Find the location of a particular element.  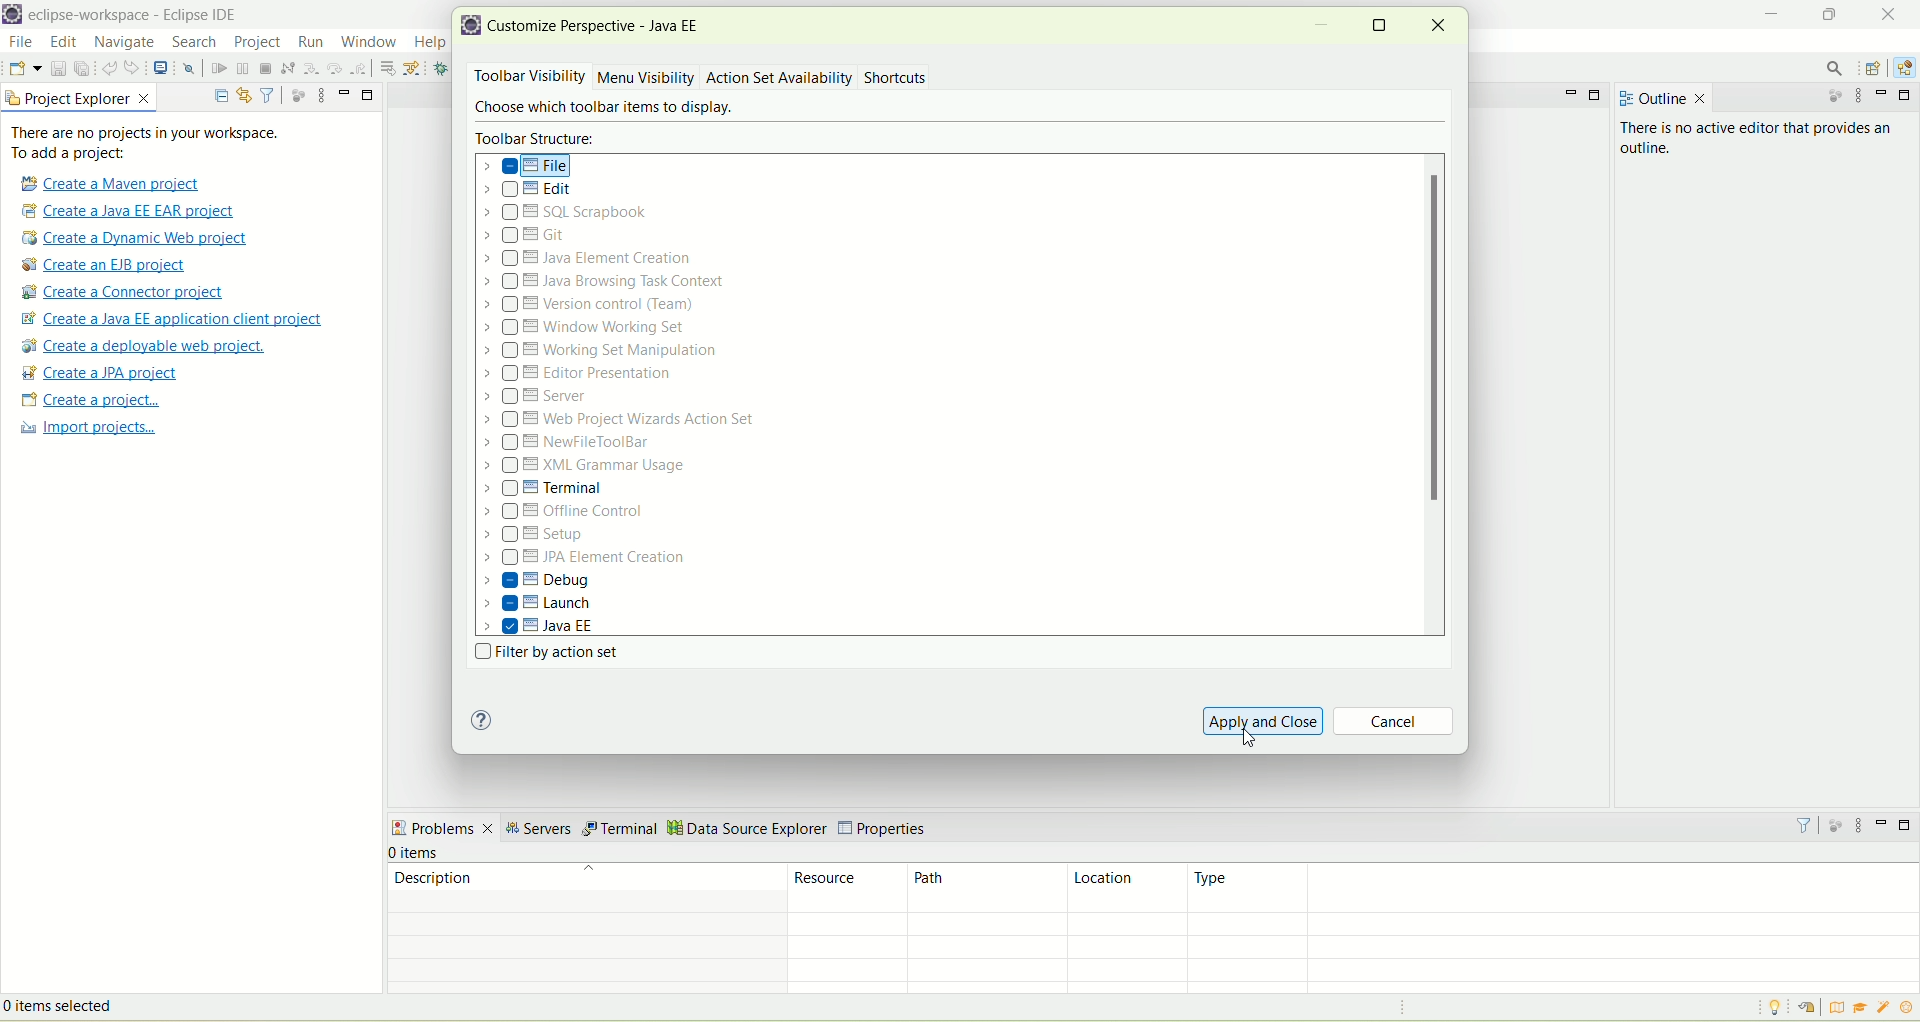

help is located at coordinates (430, 41).